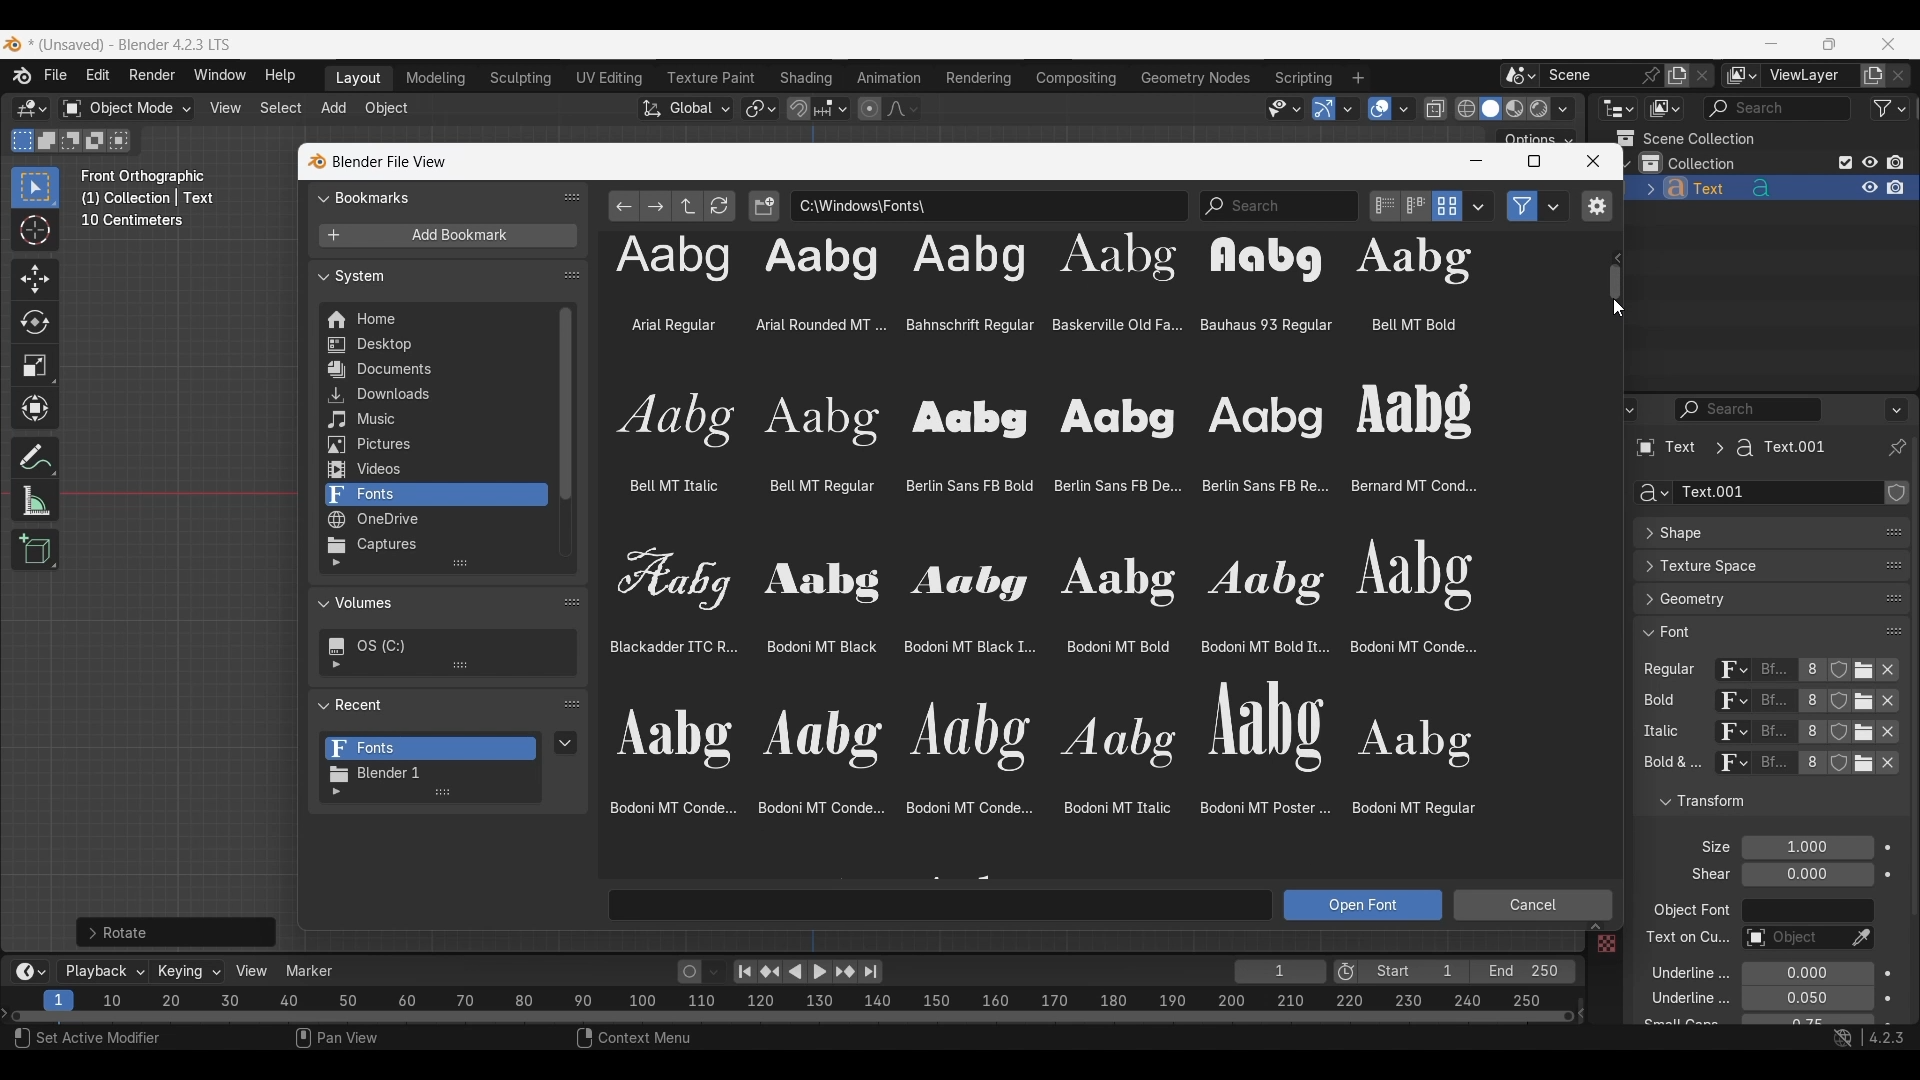 This screenshot has width=1920, height=1080. What do you see at coordinates (358, 79) in the screenshot?
I see `Layout workspace, current selection` at bounding box center [358, 79].